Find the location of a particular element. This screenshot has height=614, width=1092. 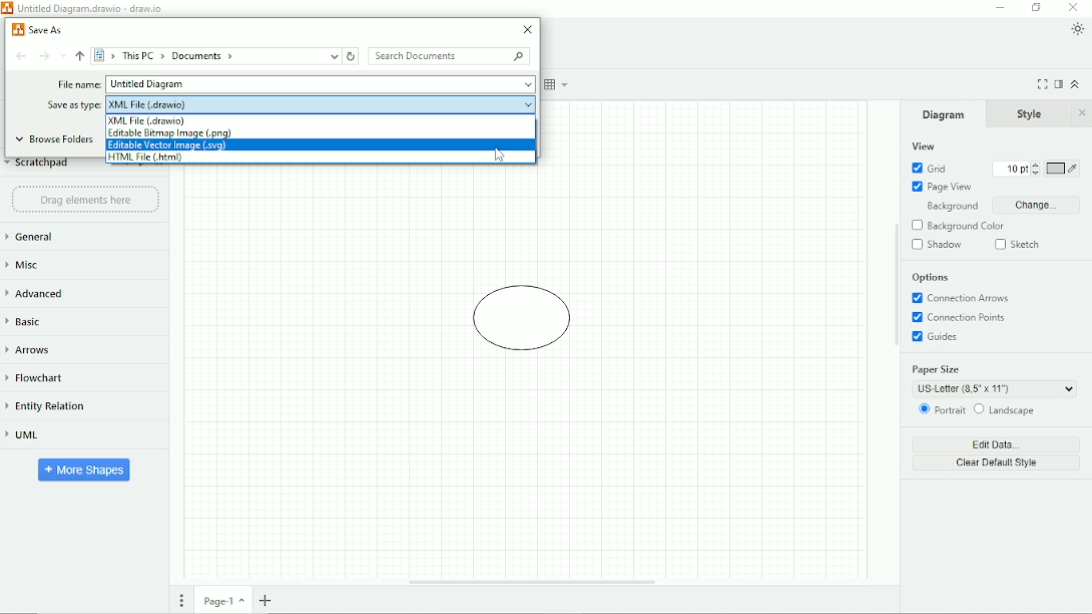

Back is located at coordinates (23, 56).